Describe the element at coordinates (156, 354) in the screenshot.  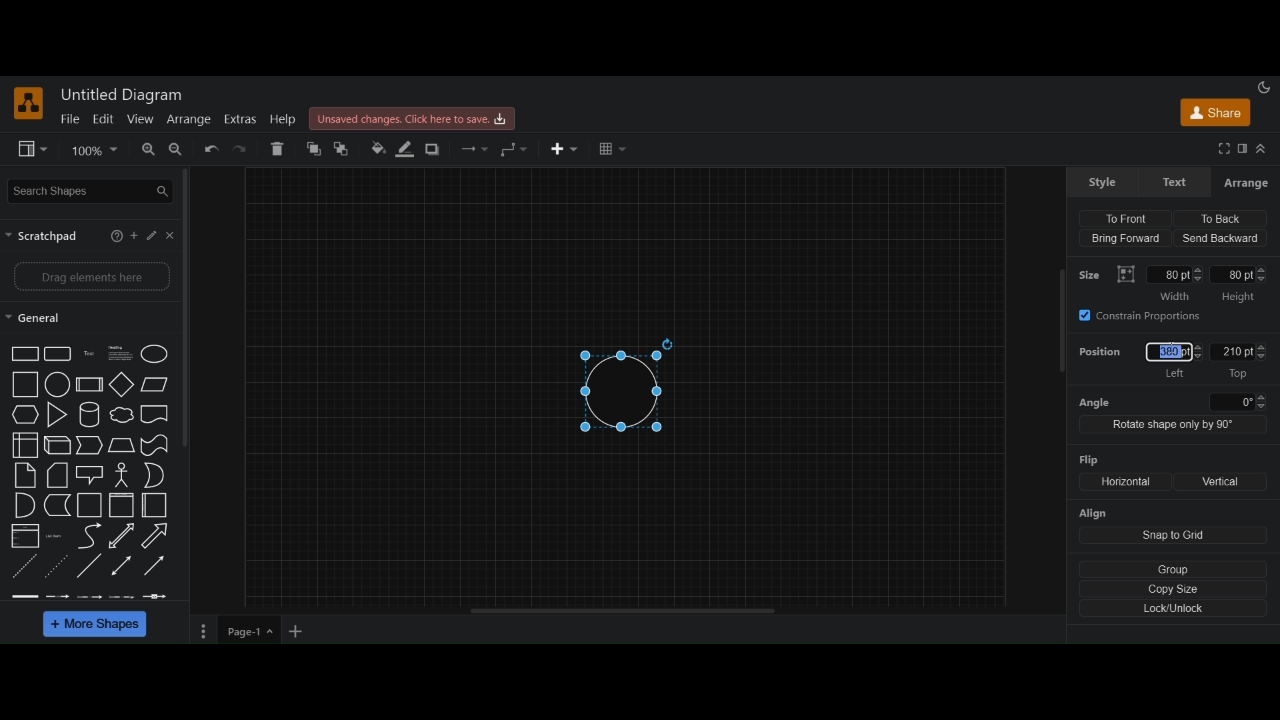
I see `Circle` at that location.